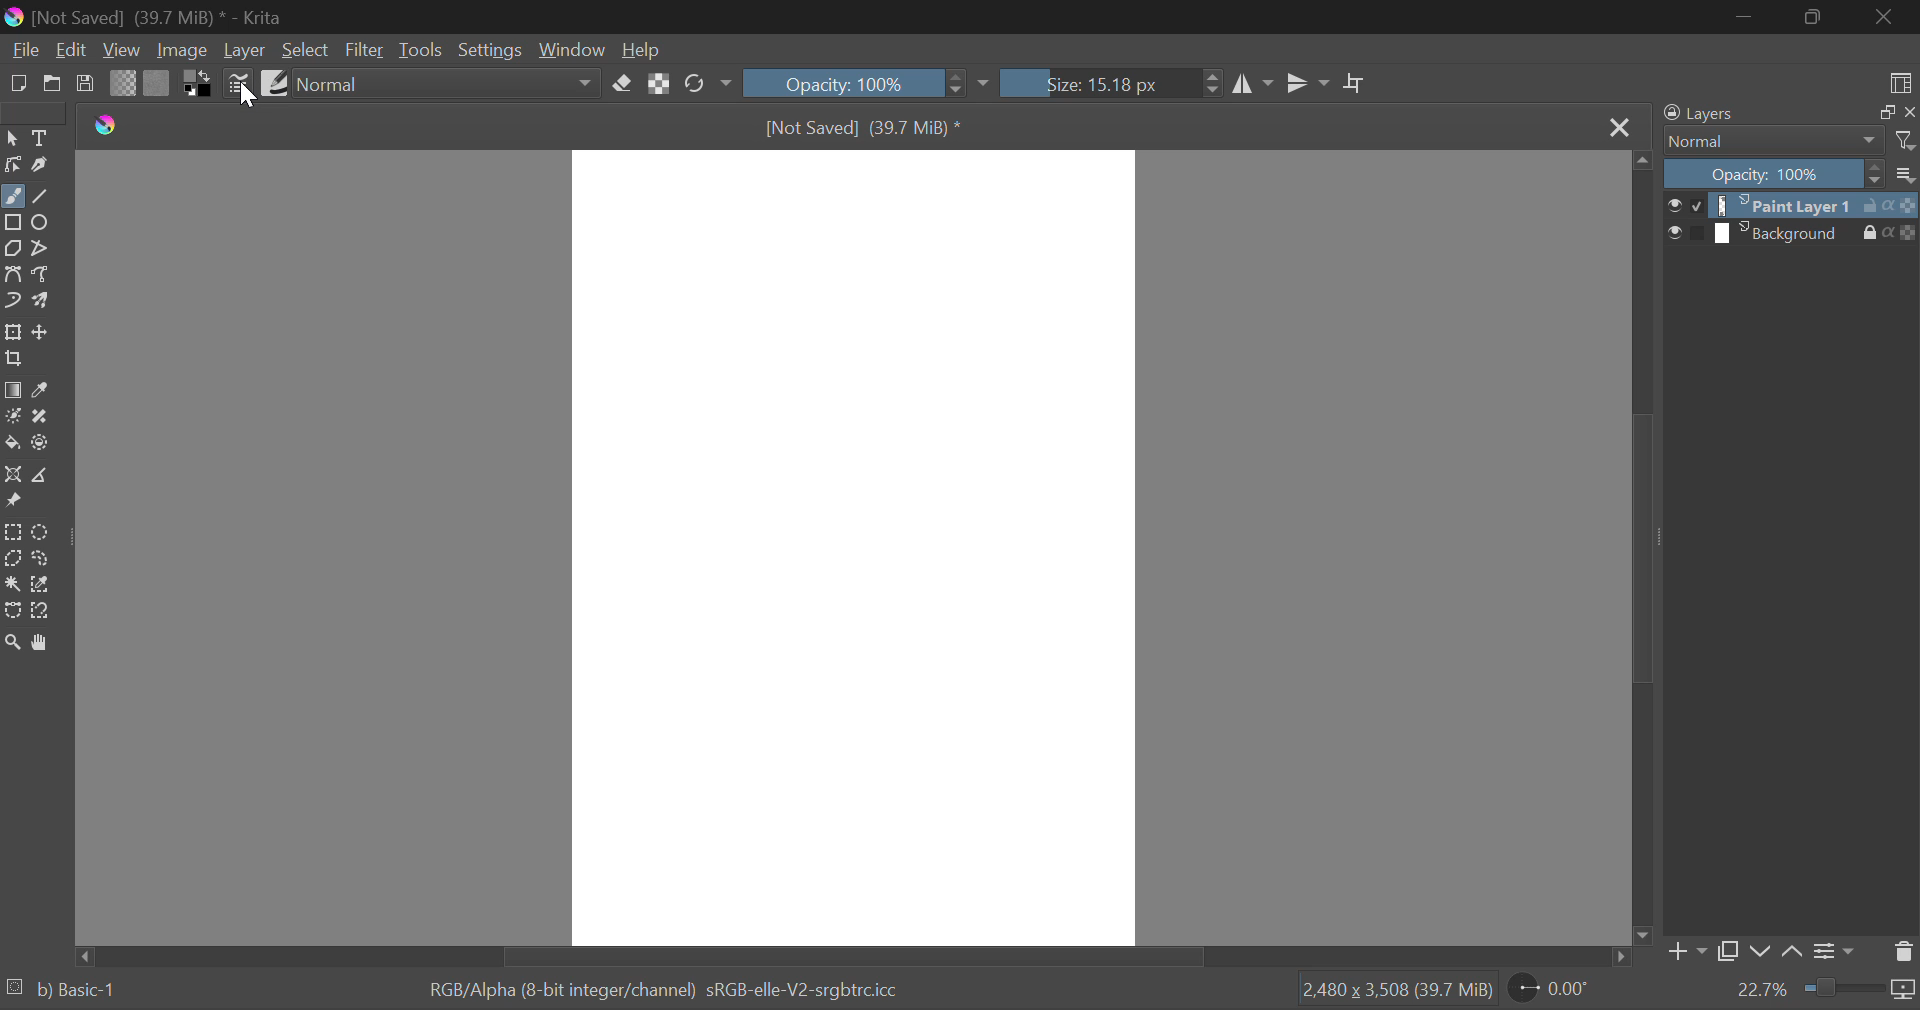 Image resolution: width=1920 pixels, height=1010 pixels. I want to click on Polyline, so click(44, 248).